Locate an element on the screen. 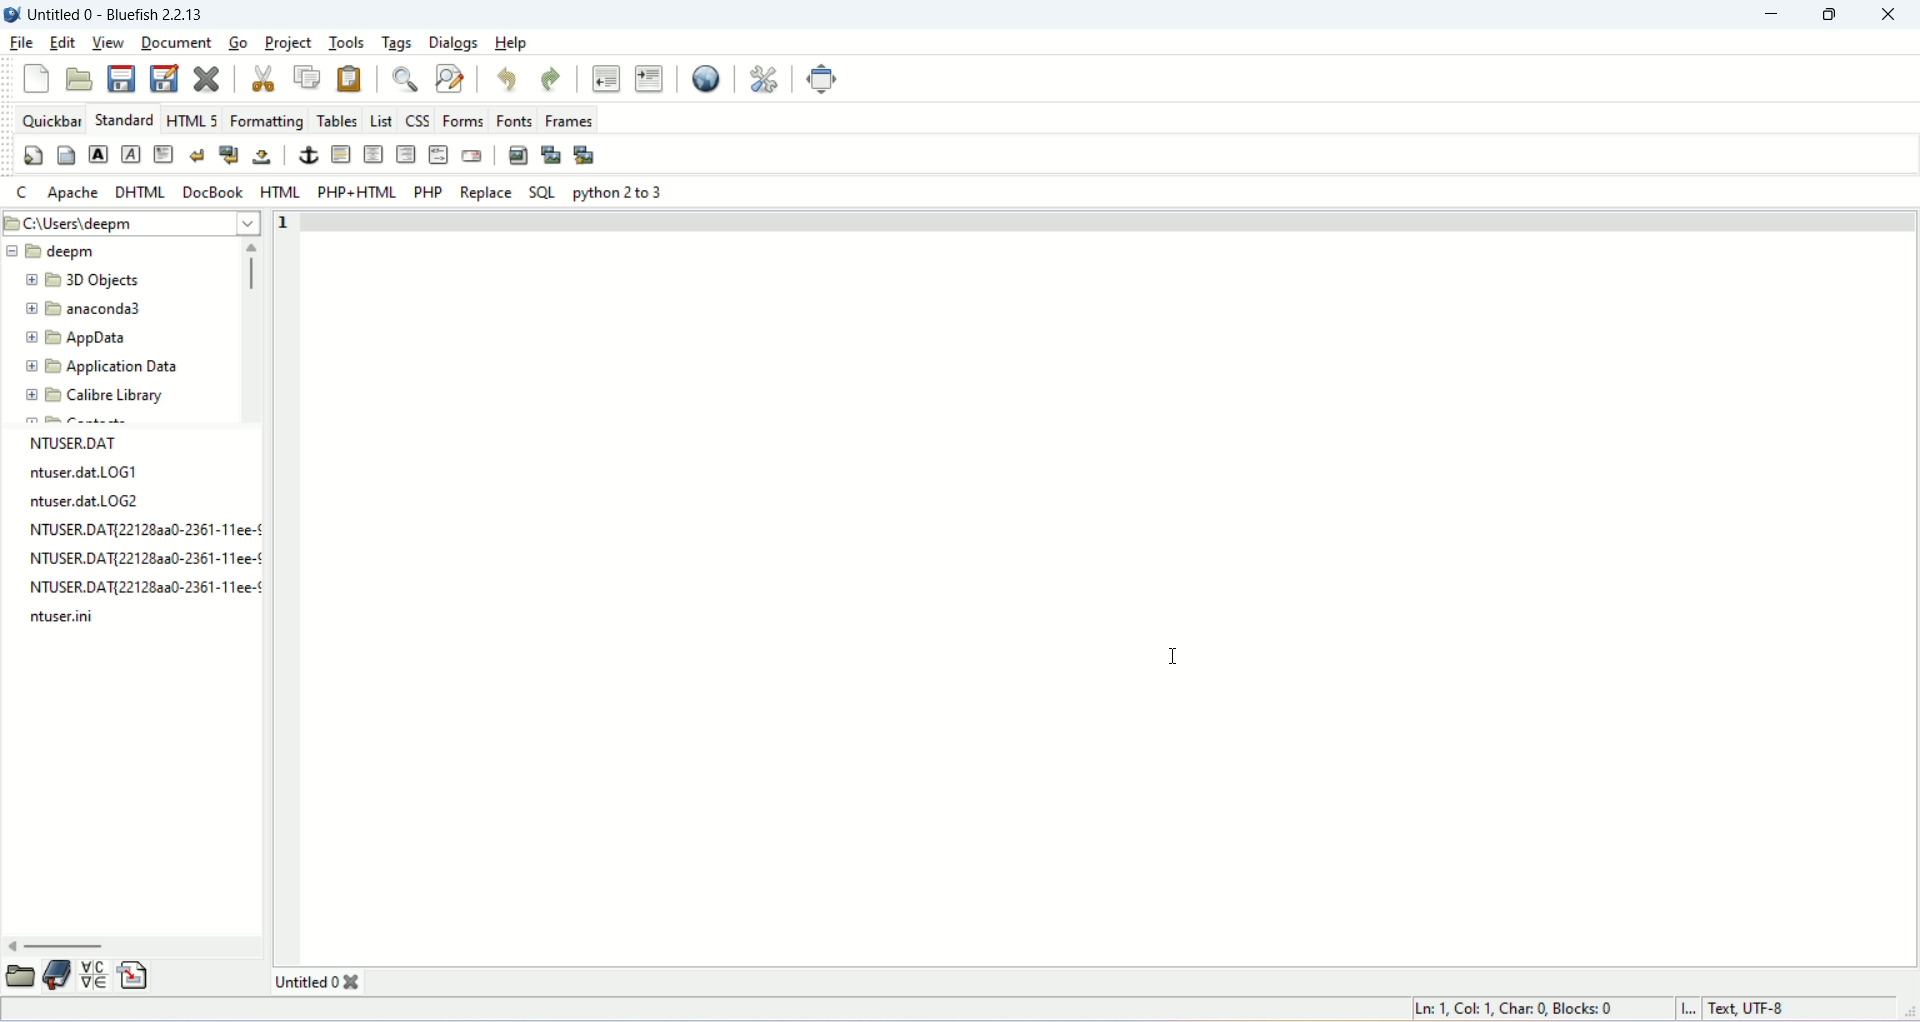 The width and height of the screenshot is (1920, 1022). title is located at coordinates (116, 12).